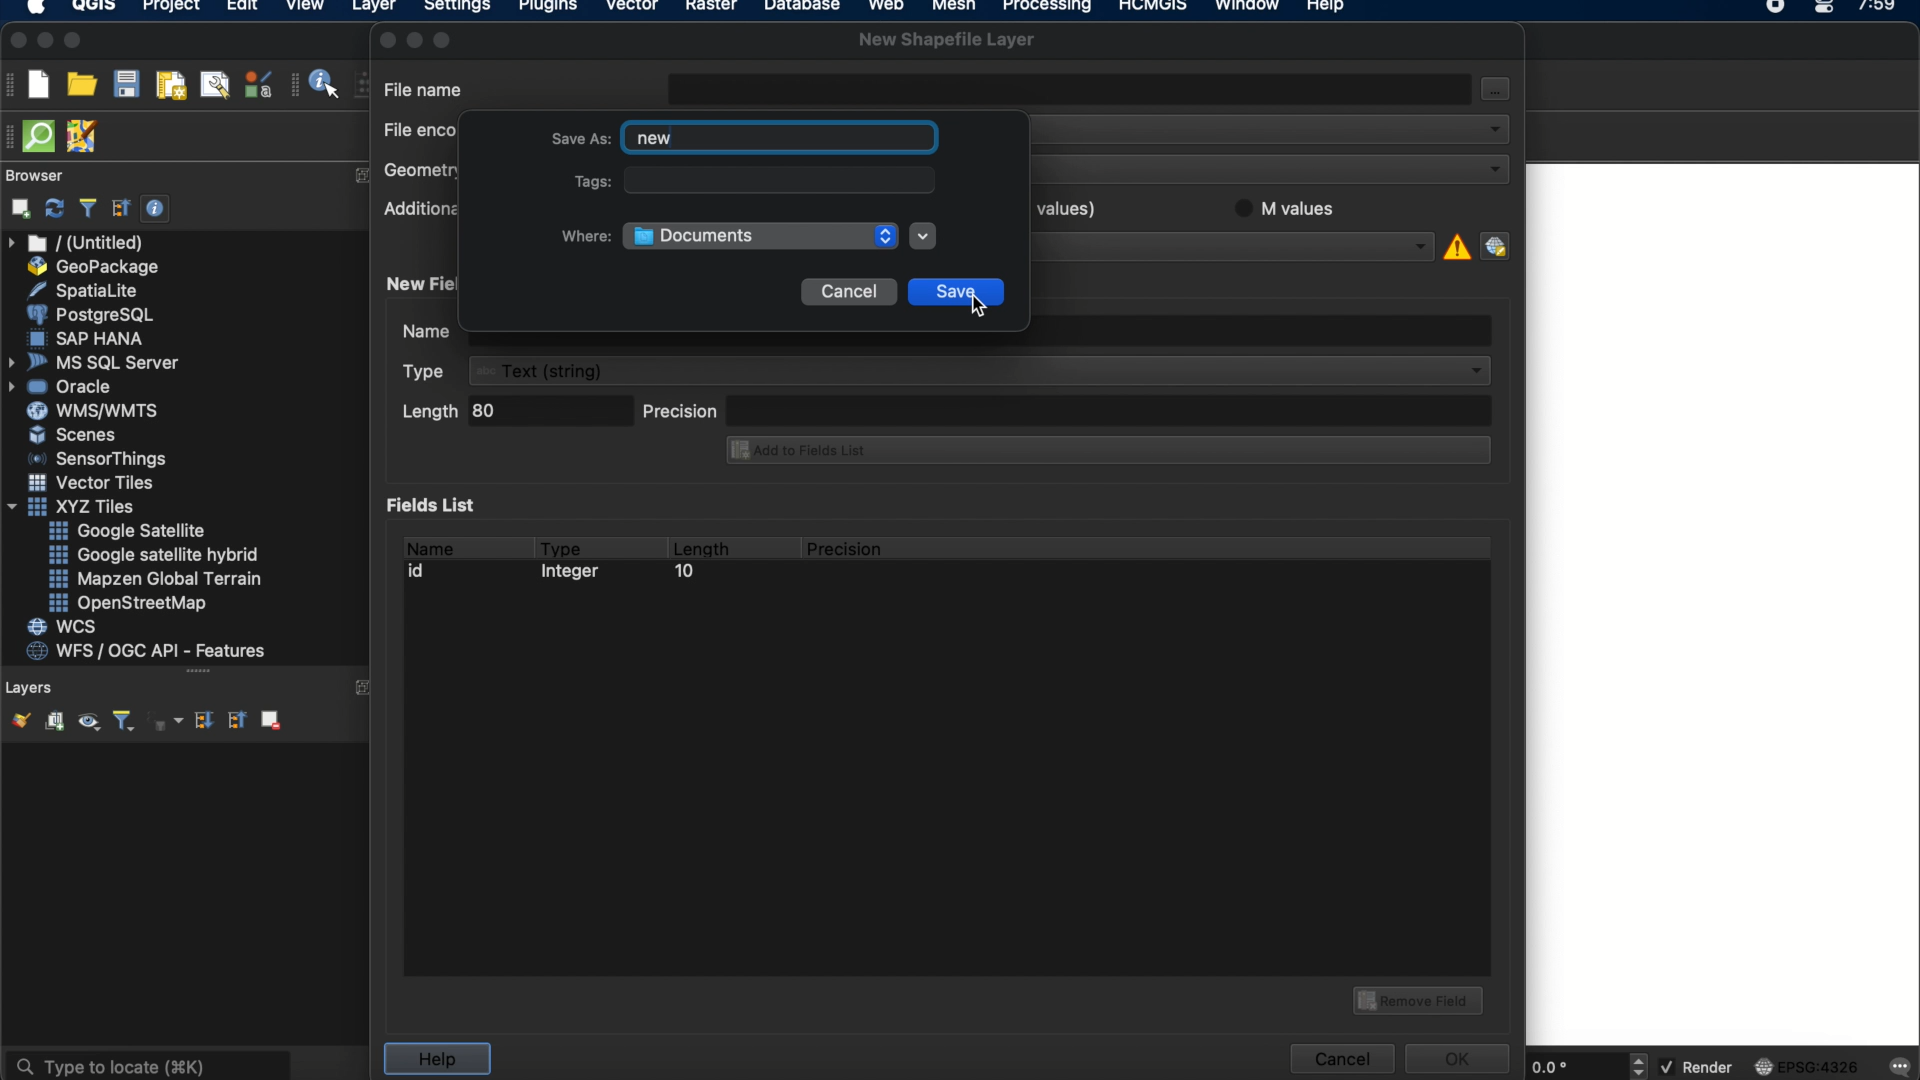  What do you see at coordinates (168, 8) in the screenshot?
I see `project` at bounding box center [168, 8].